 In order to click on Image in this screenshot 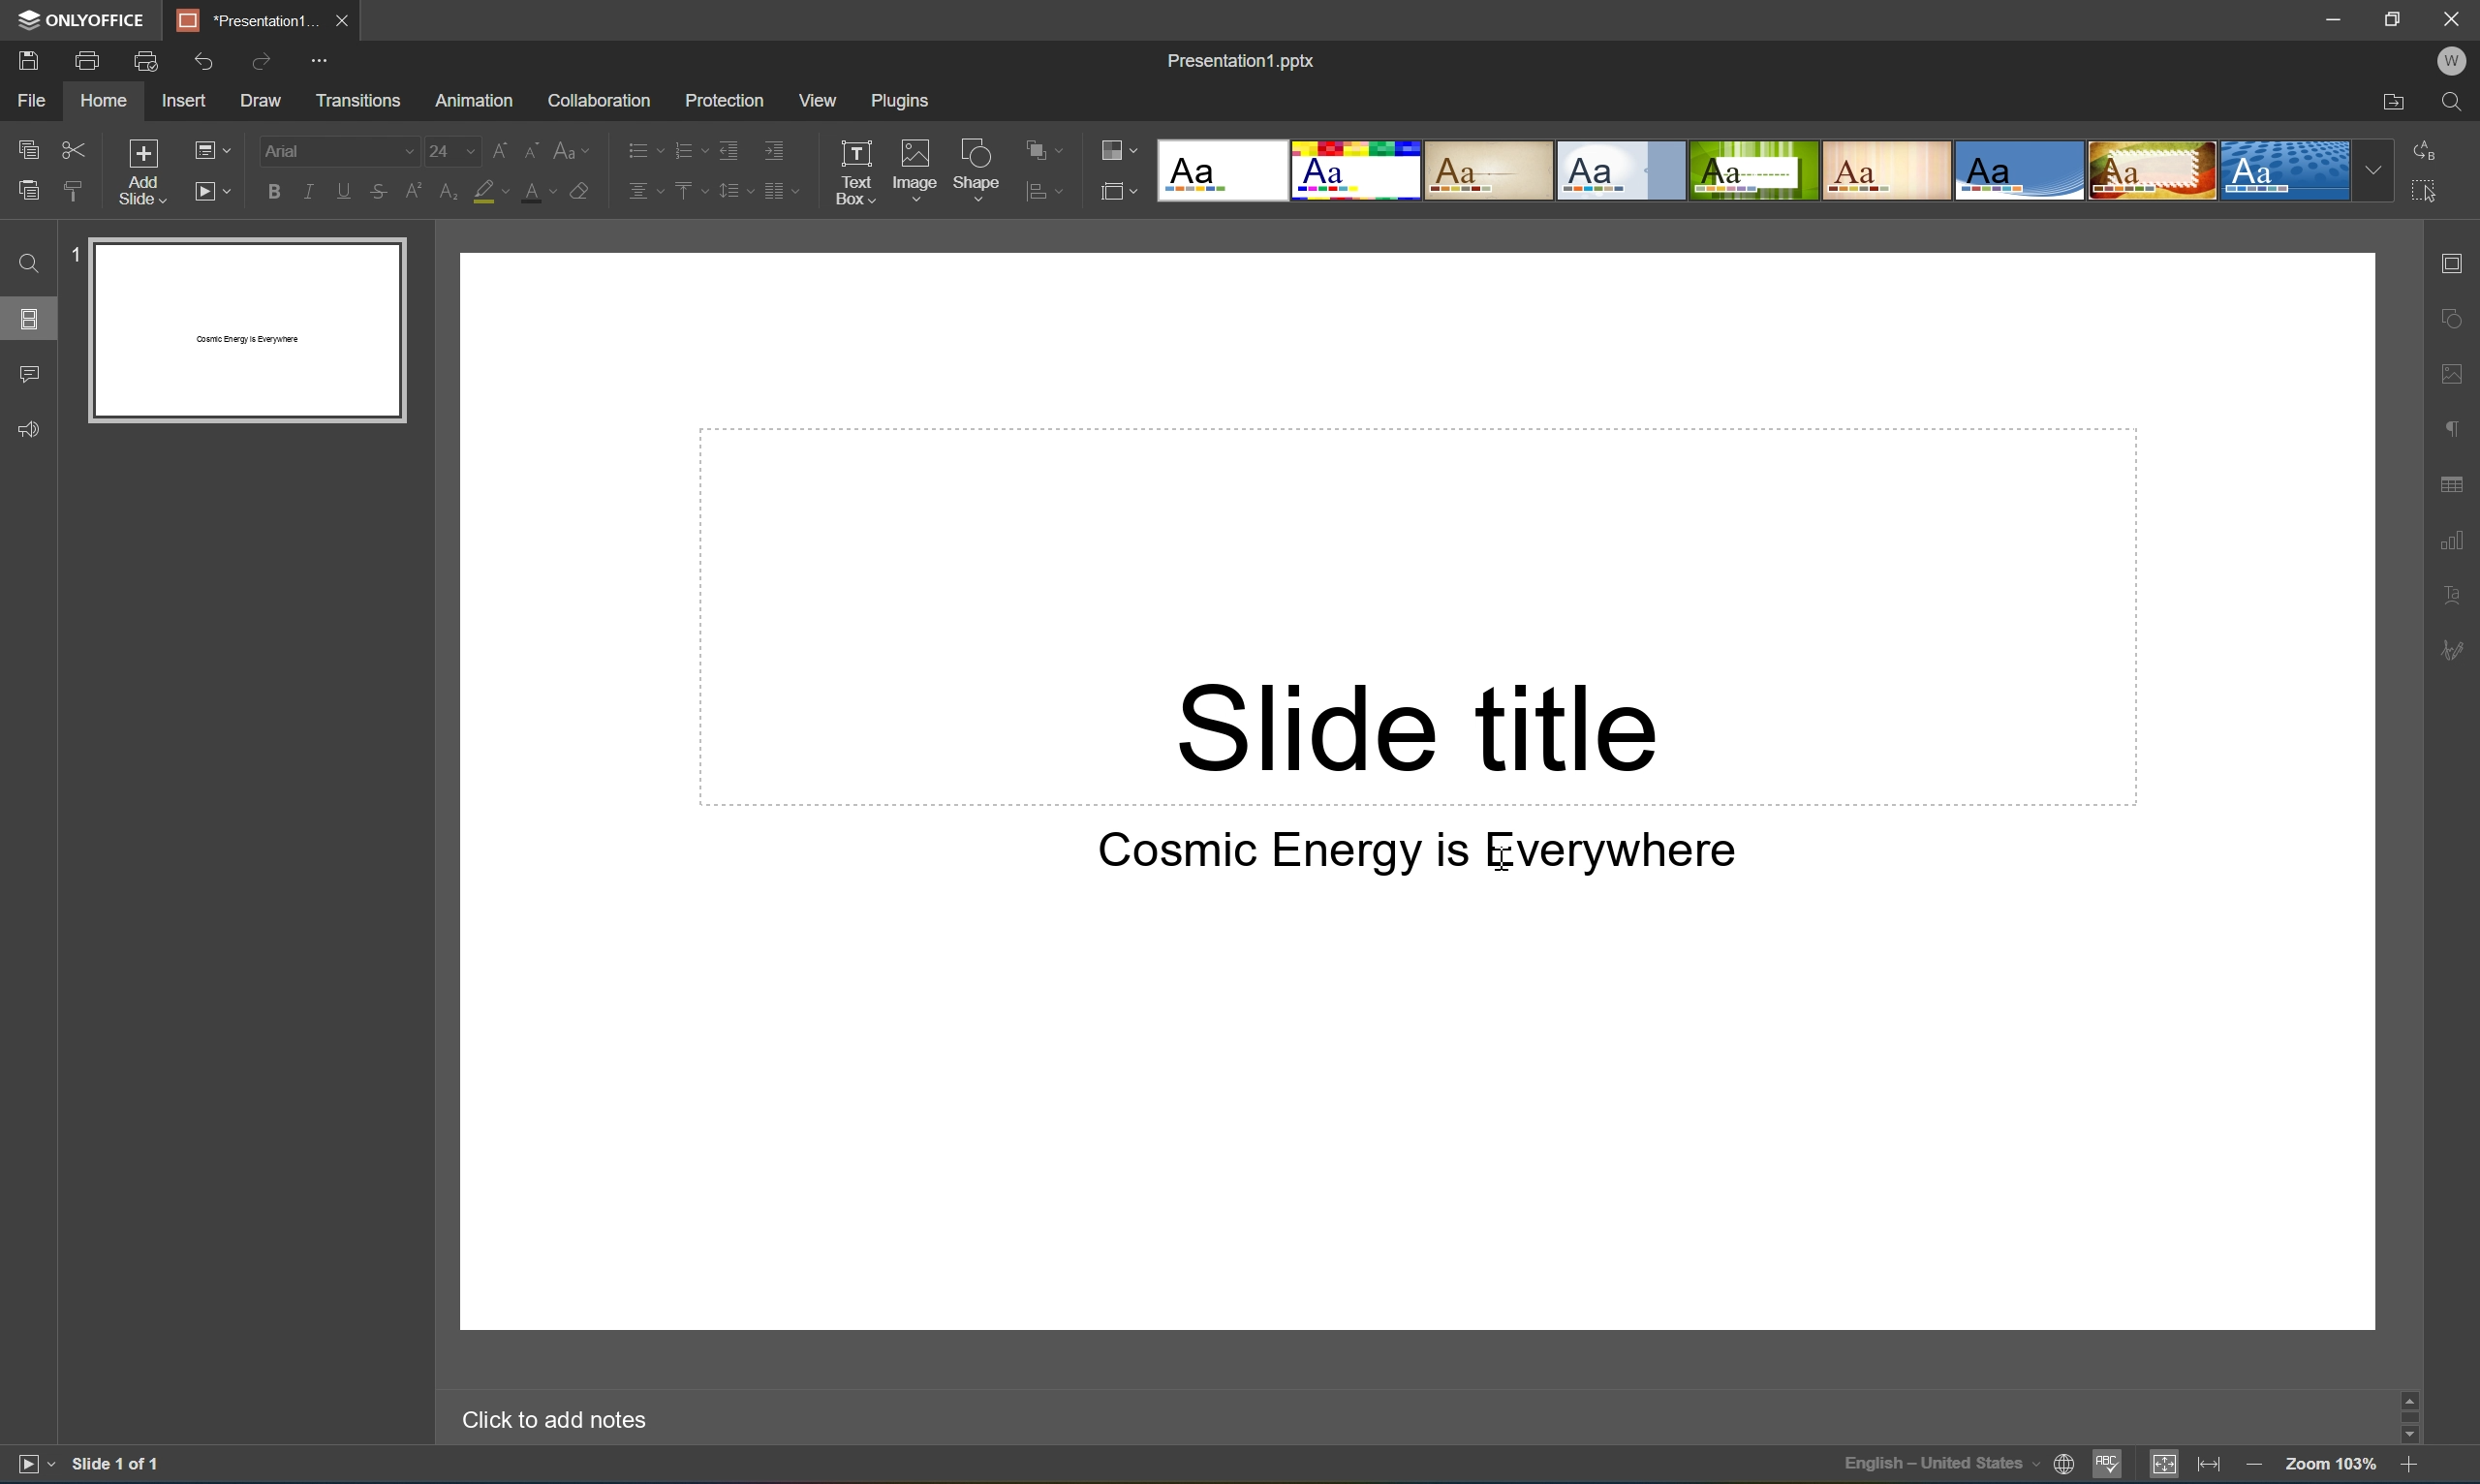, I will do `click(916, 167)`.